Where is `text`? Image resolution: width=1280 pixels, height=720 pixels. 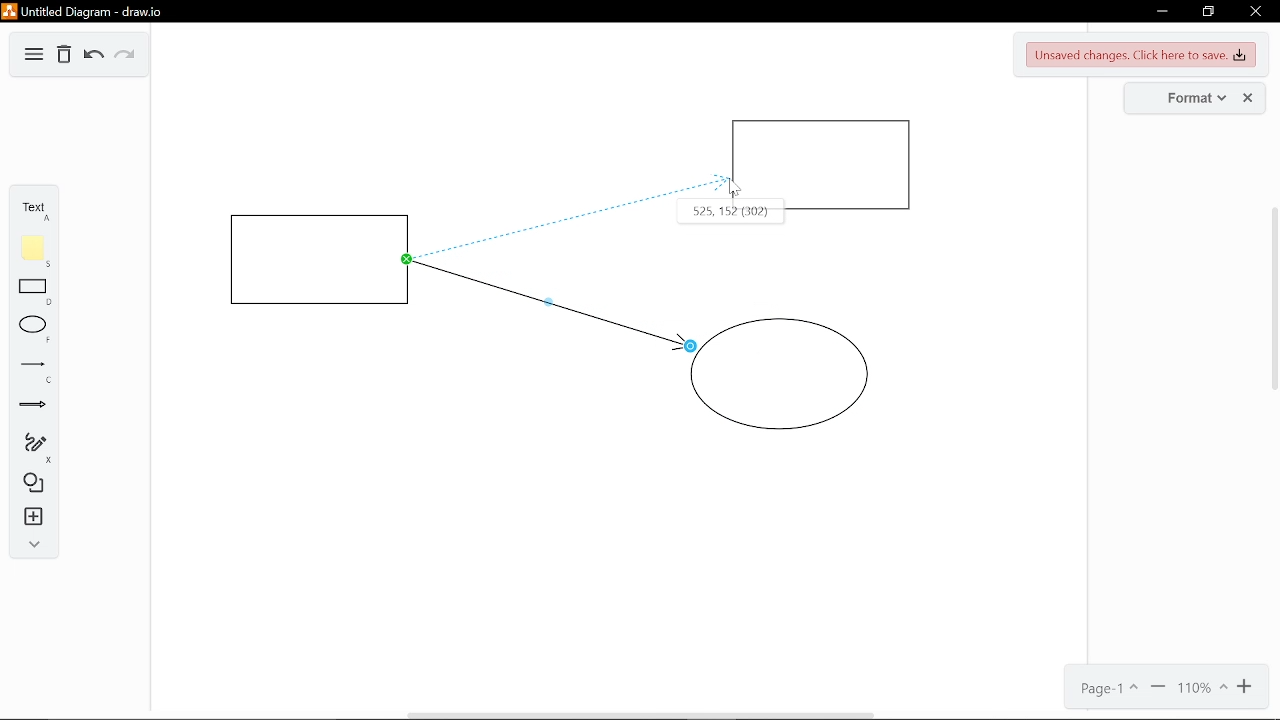 text is located at coordinates (31, 211).